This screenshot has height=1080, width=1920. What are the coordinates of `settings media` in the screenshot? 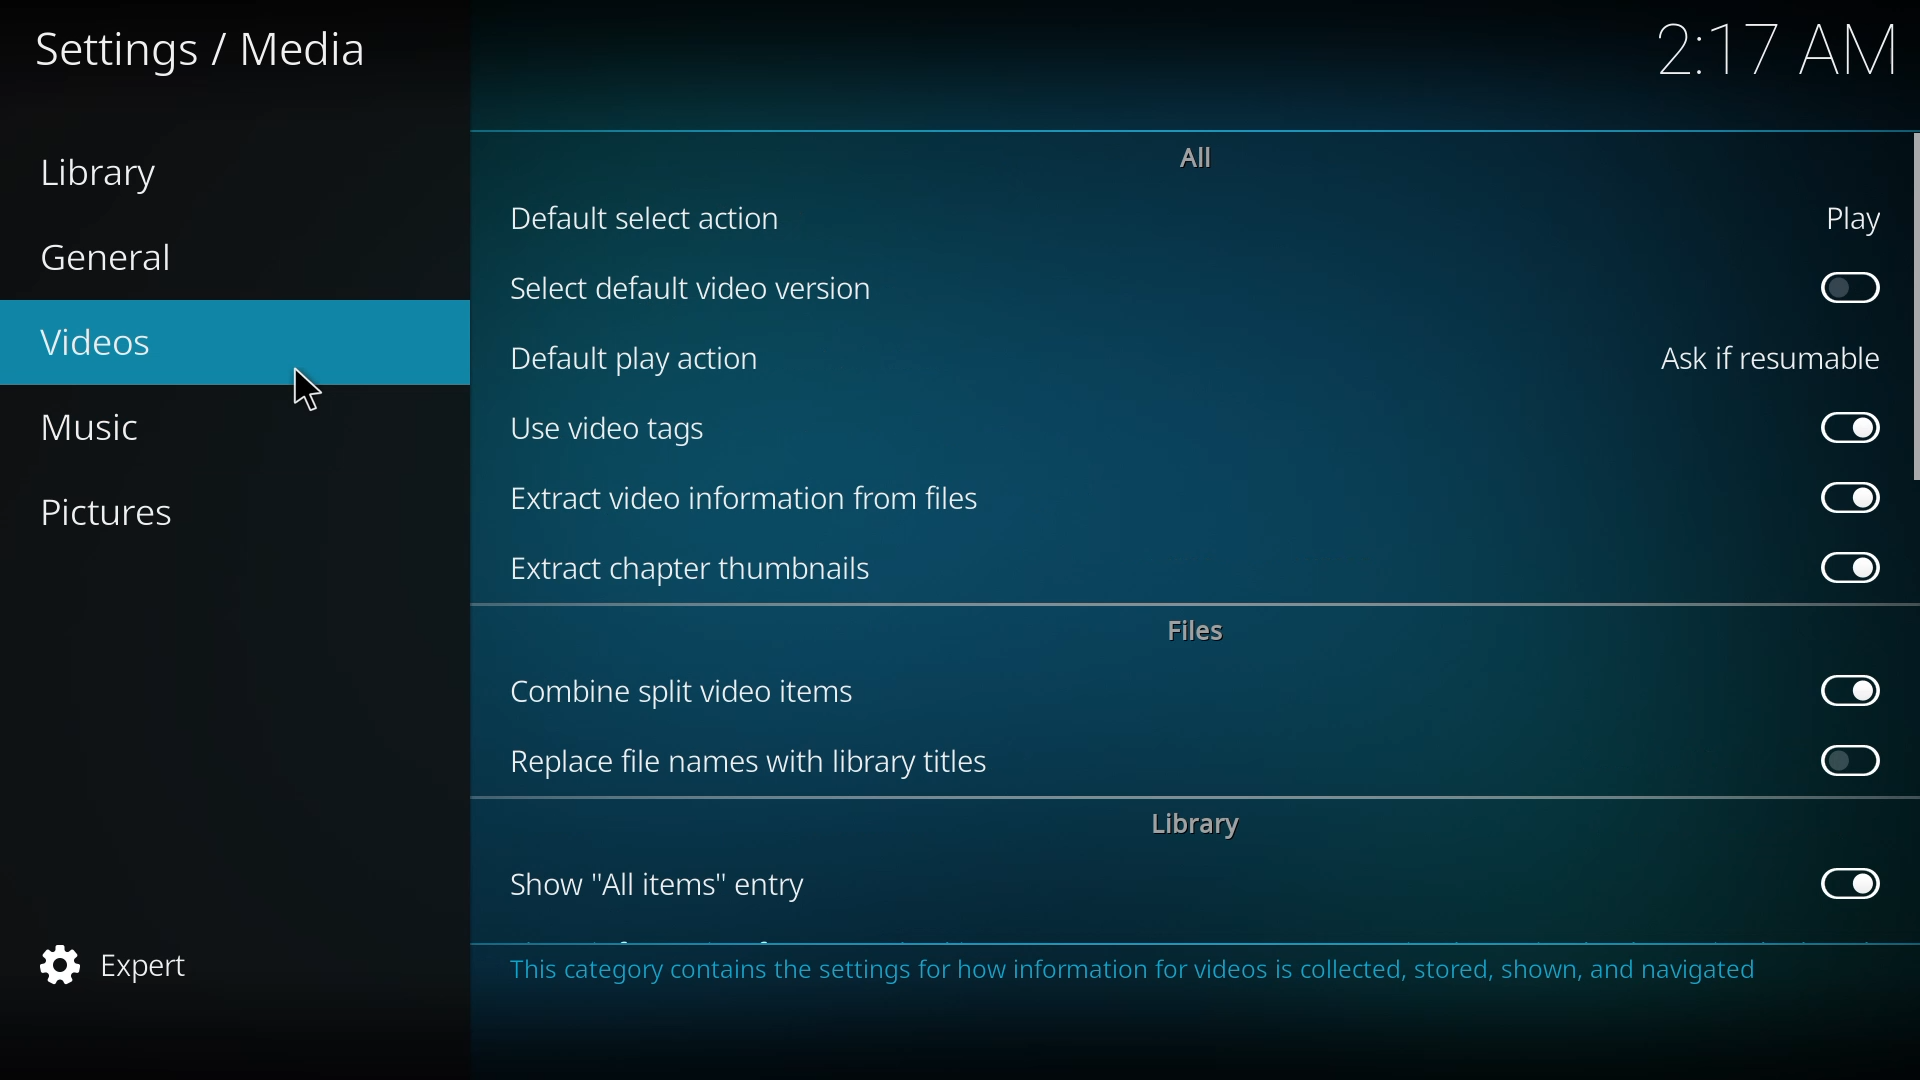 It's located at (214, 52).